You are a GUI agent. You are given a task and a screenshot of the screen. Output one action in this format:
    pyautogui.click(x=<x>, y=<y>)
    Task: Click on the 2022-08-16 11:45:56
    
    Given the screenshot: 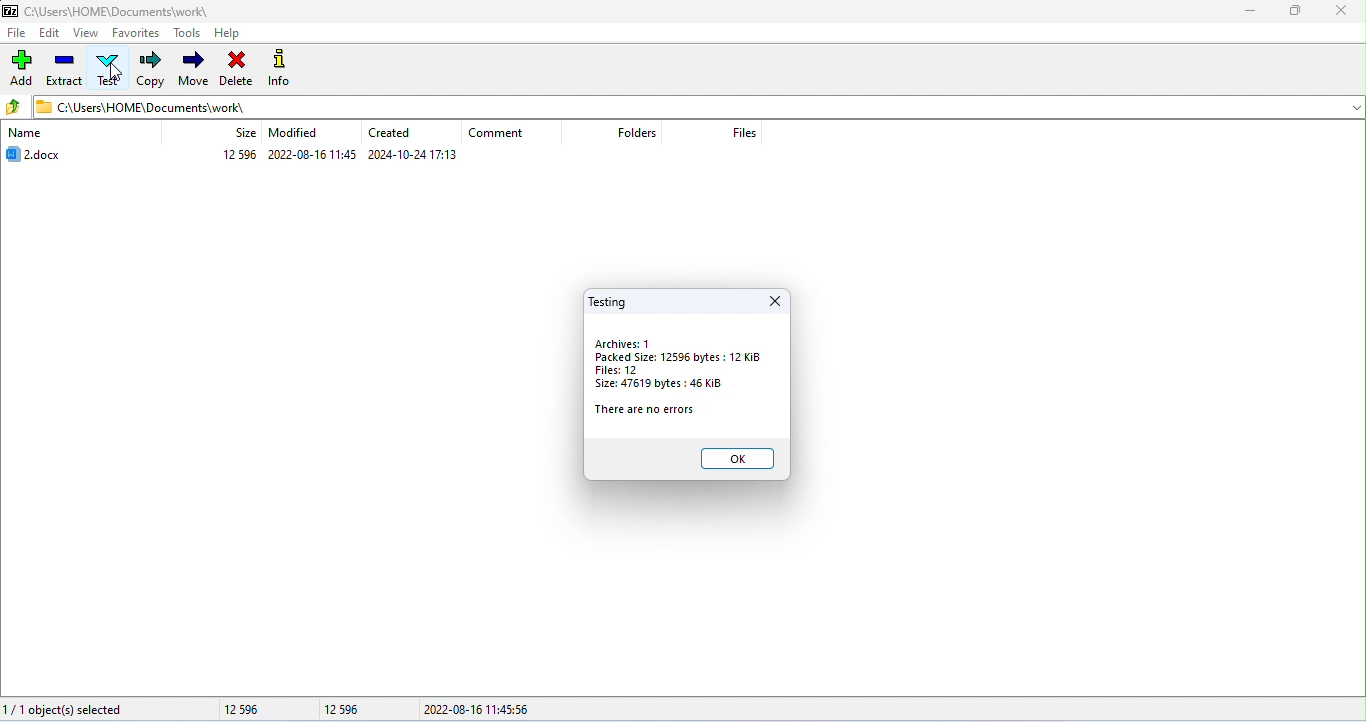 What is the action you would take?
    pyautogui.click(x=489, y=709)
    